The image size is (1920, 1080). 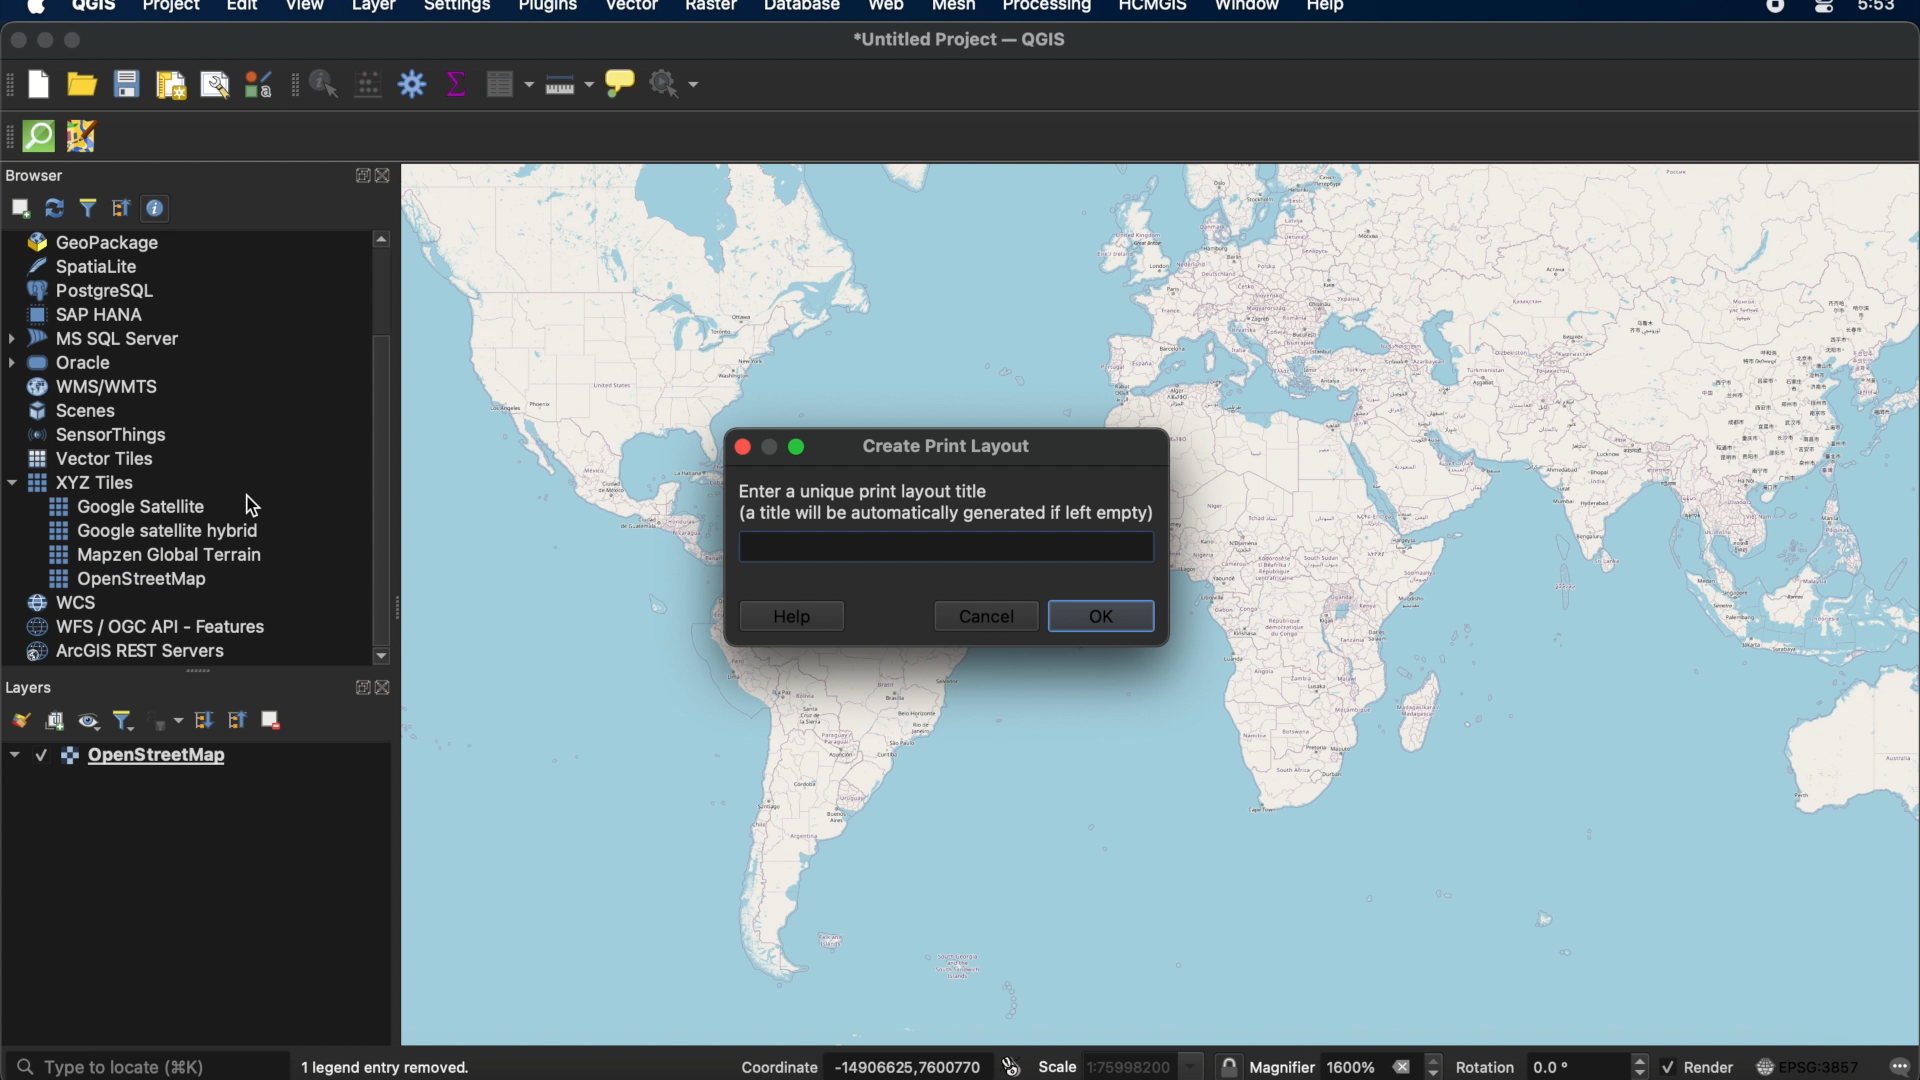 I want to click on arches rest servers, so click(x=128, y=650).